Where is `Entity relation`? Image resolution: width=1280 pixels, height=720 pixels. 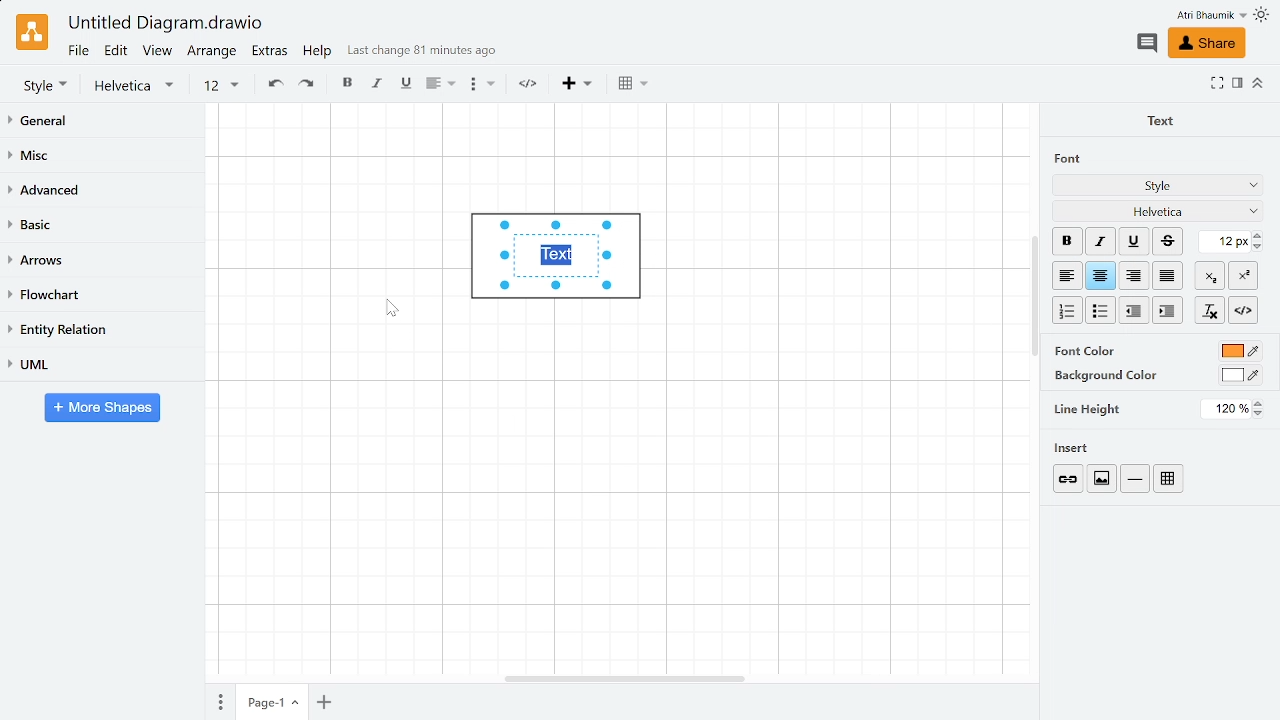
Entity relation is located at coordinates (100, 330).